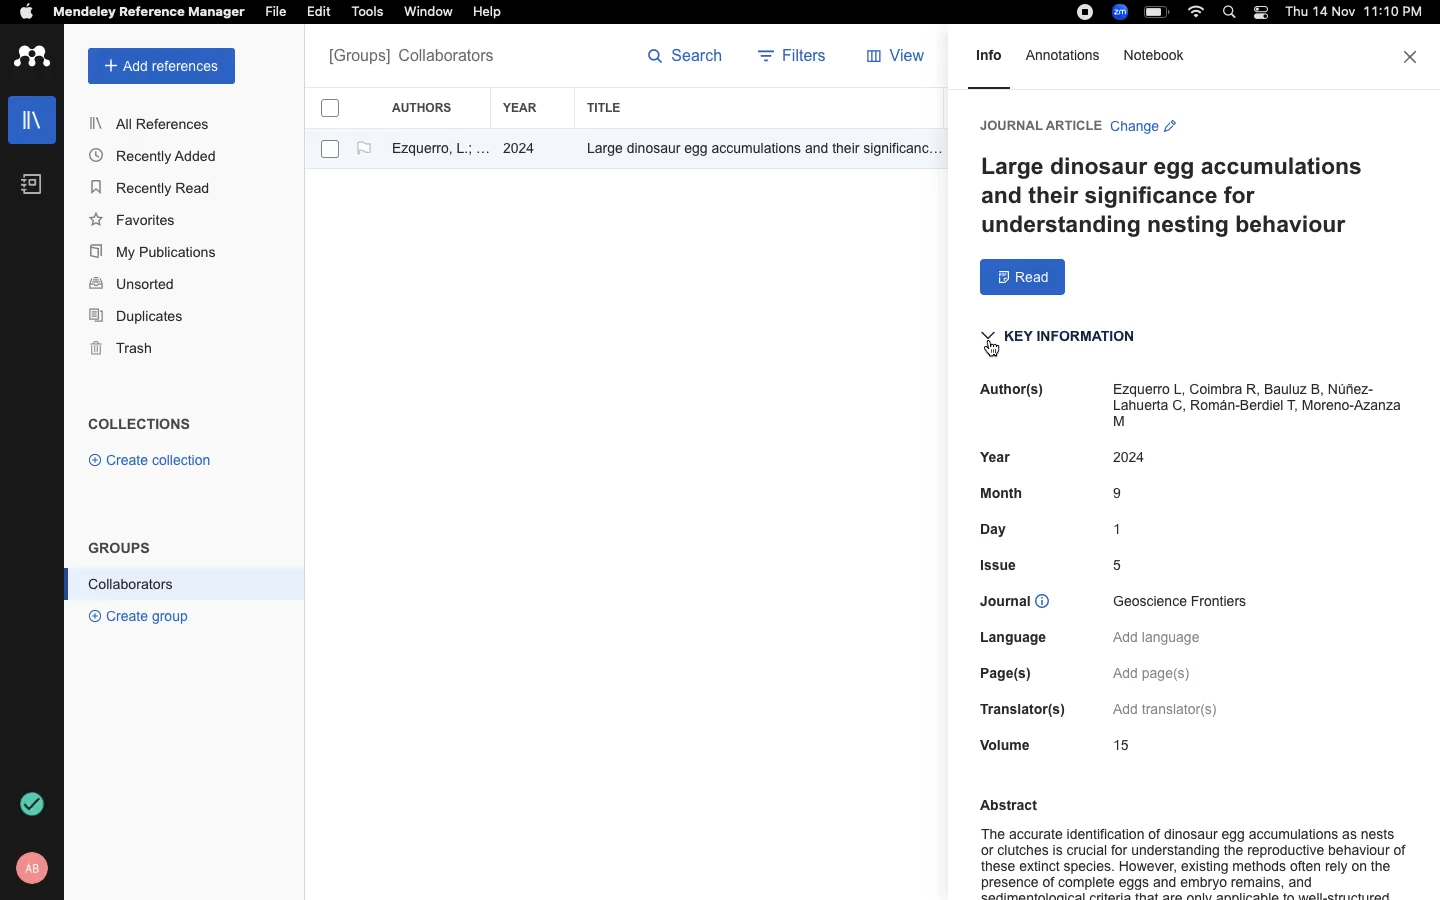 The image size is (1440, 900). Describe the element at coordinates (1123, 12) in the screenshot. I see `zoom` at that location.